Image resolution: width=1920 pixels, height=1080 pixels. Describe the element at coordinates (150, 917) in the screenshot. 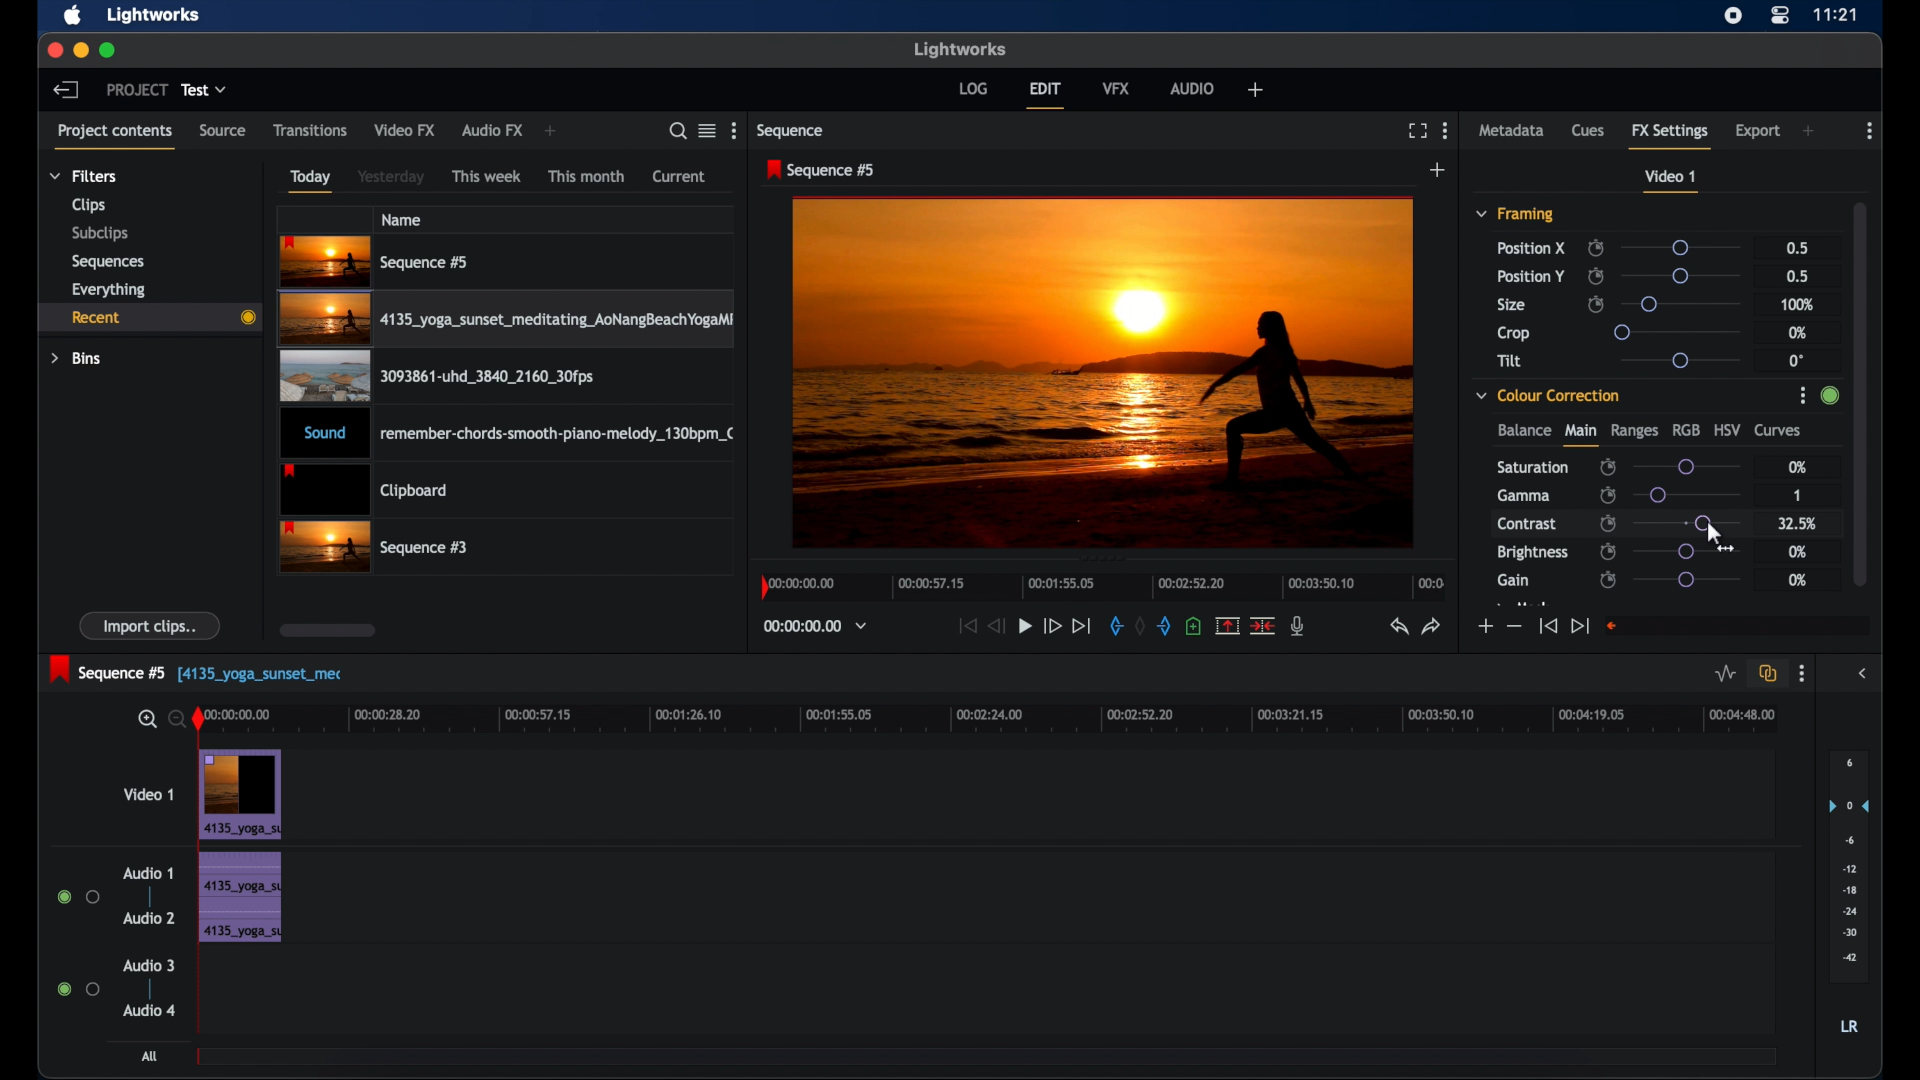

I see `audio 2` at that location.